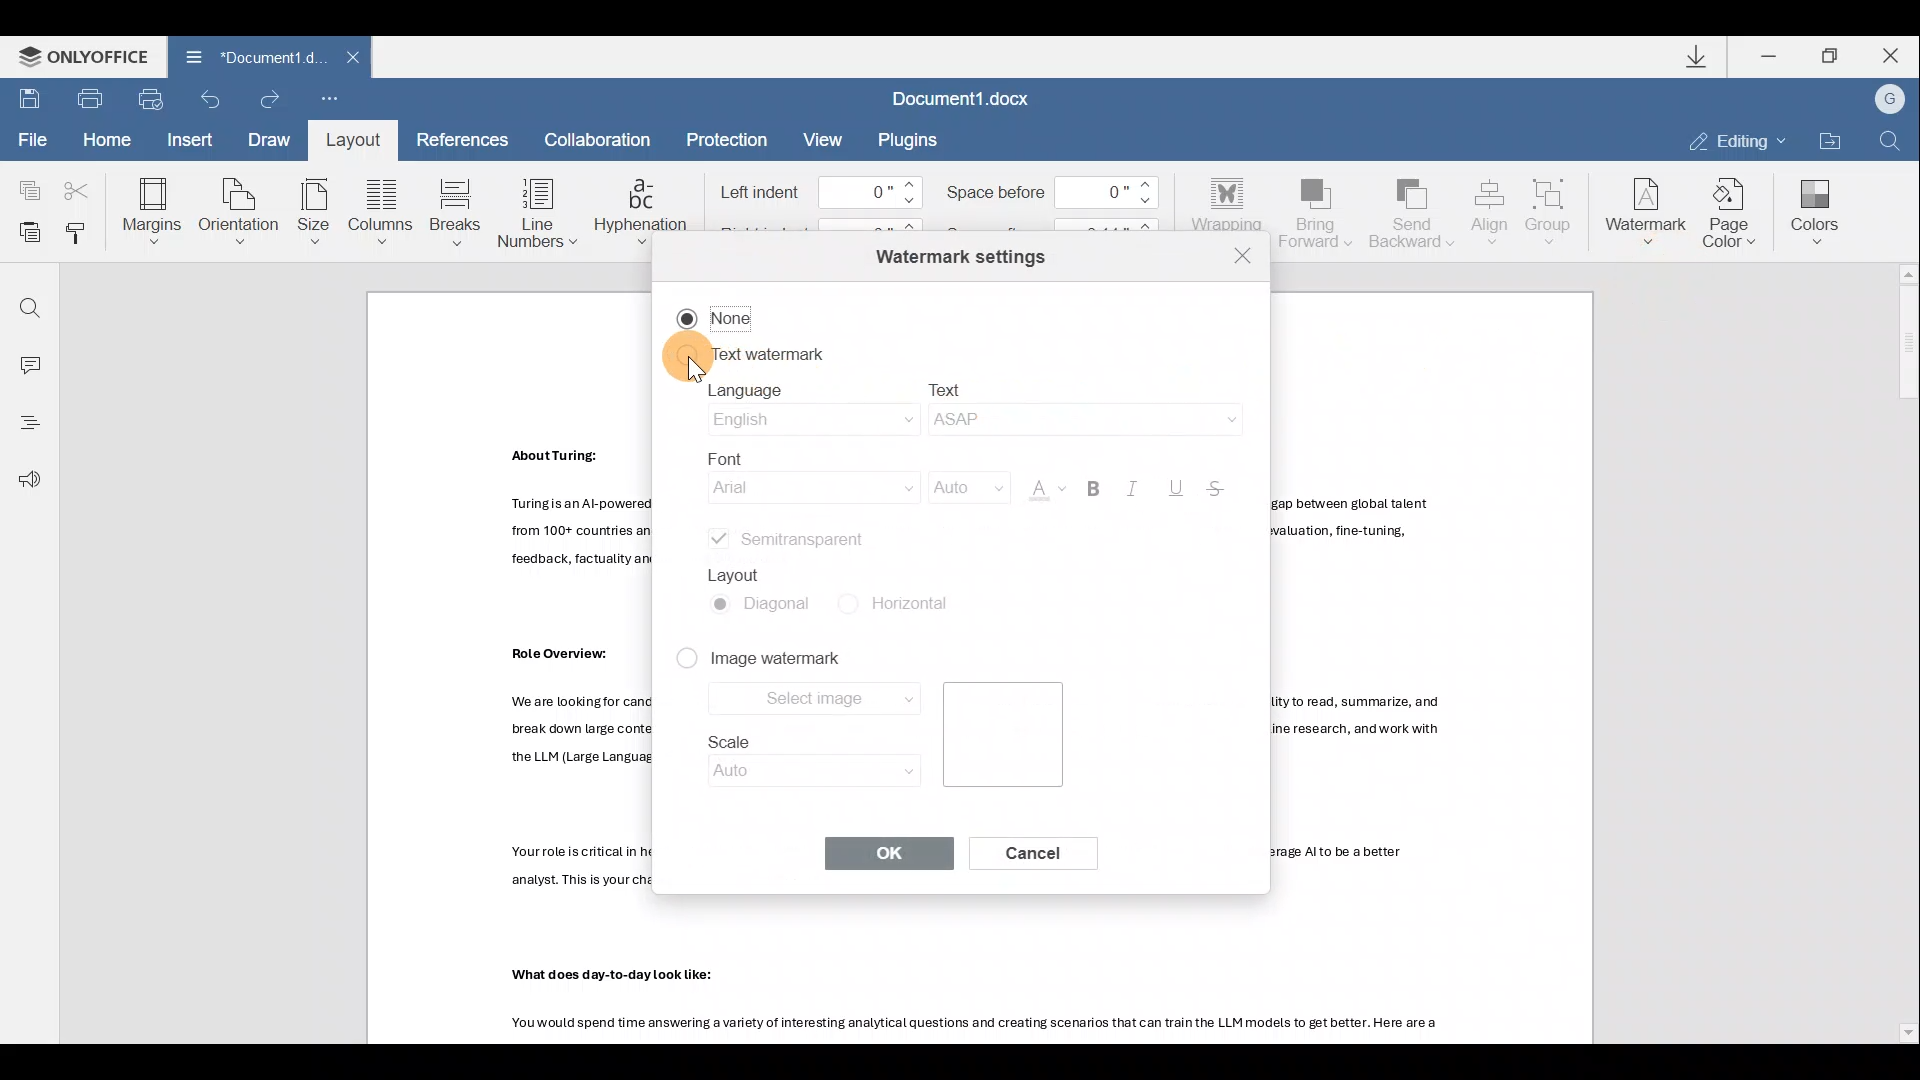  Describe the element at coordinates (266, 97) in the screenshot. I see `Redo` at that location.